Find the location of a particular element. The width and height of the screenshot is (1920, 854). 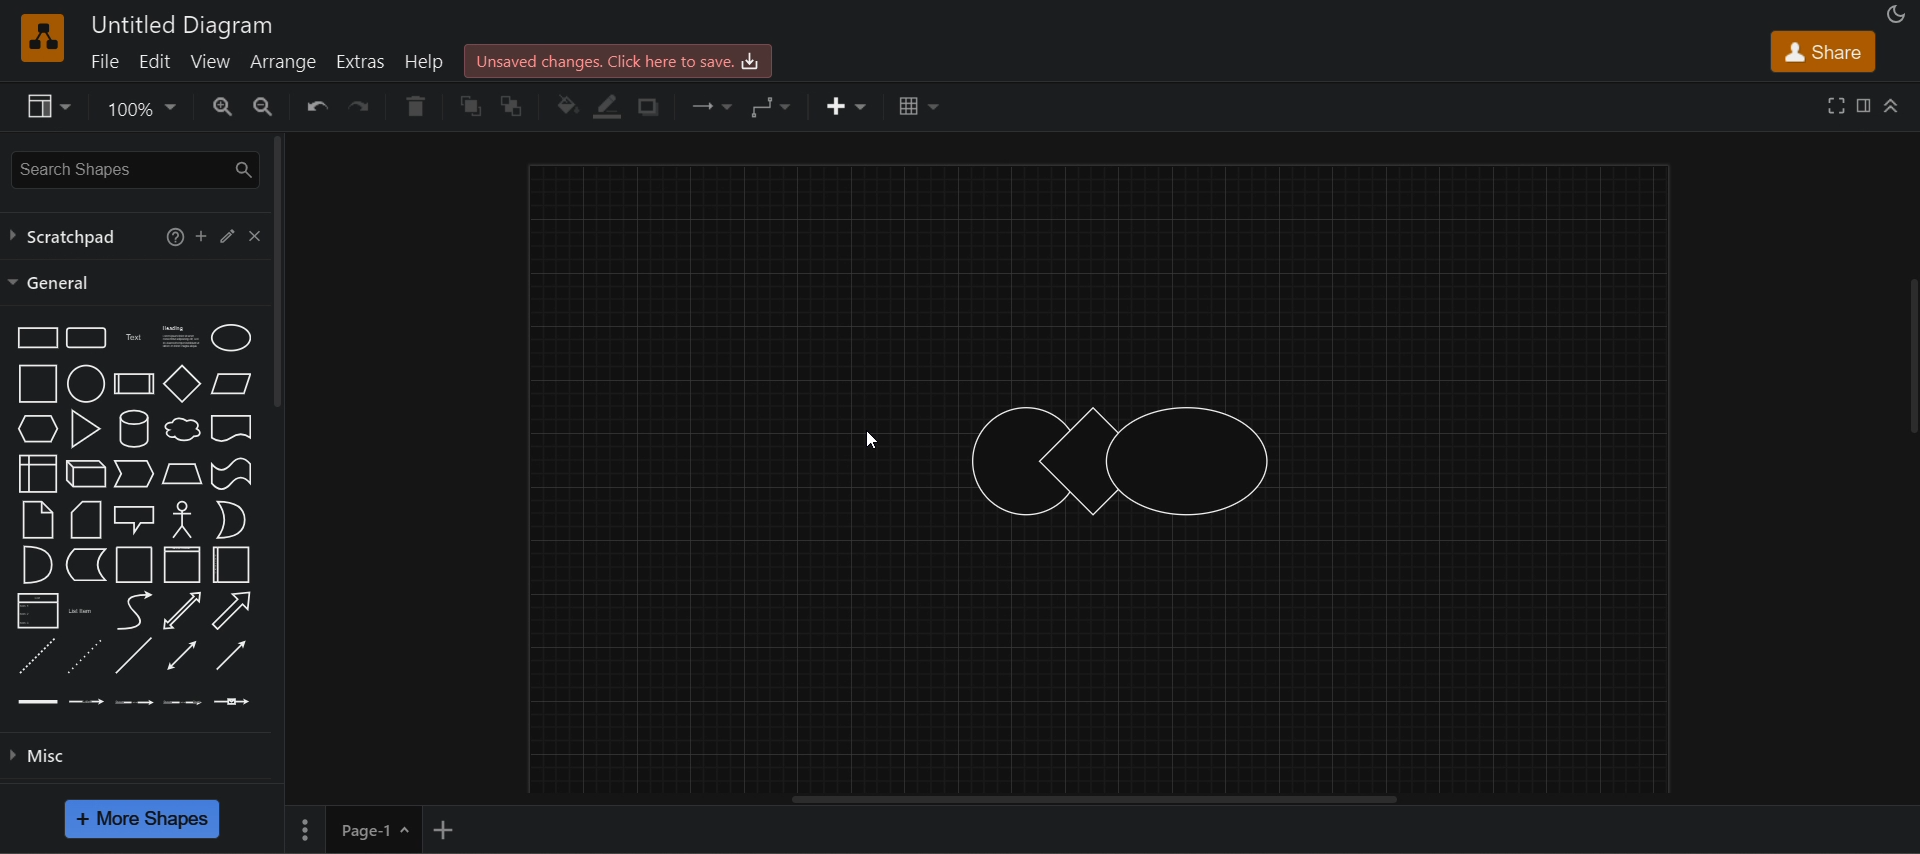

Bidirectional connector is located at coordinates (182, 655).